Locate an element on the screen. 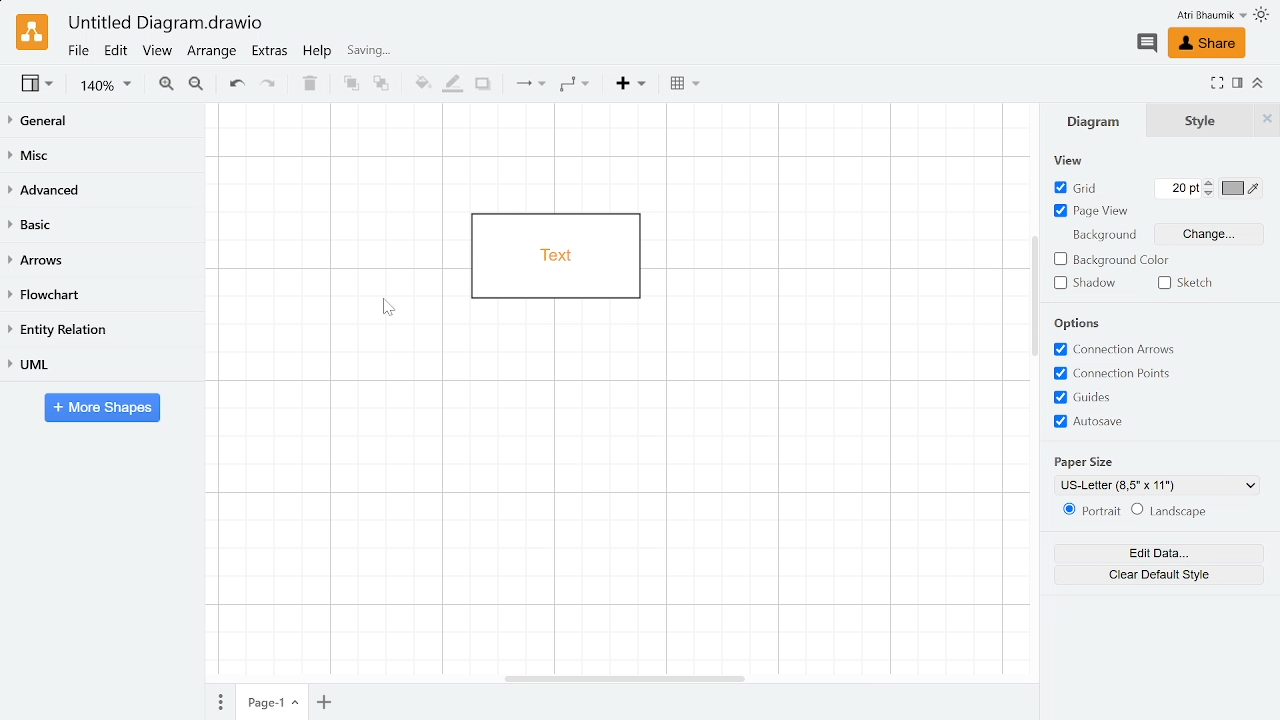 Image resolution: width=1280 pixels, height=720 pixels. Grid color is located at coordinates (1241, 188).